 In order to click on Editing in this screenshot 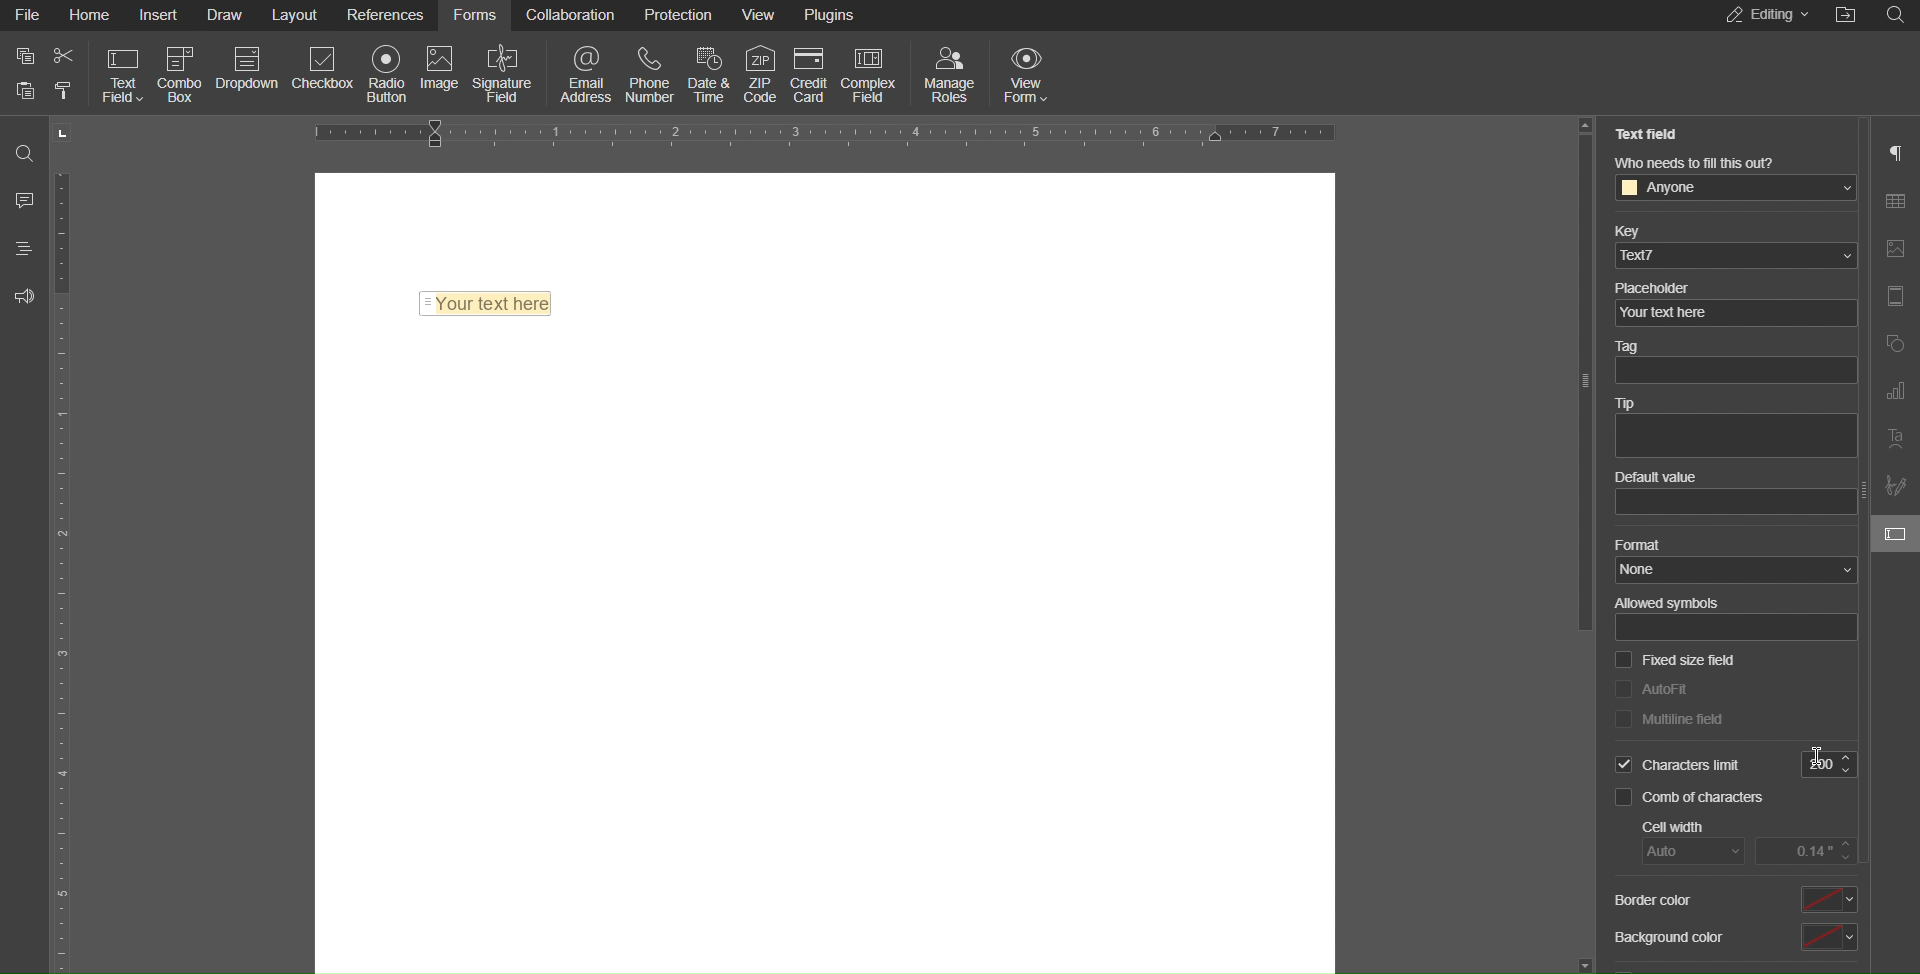, I will do `click(1762, 16)`.